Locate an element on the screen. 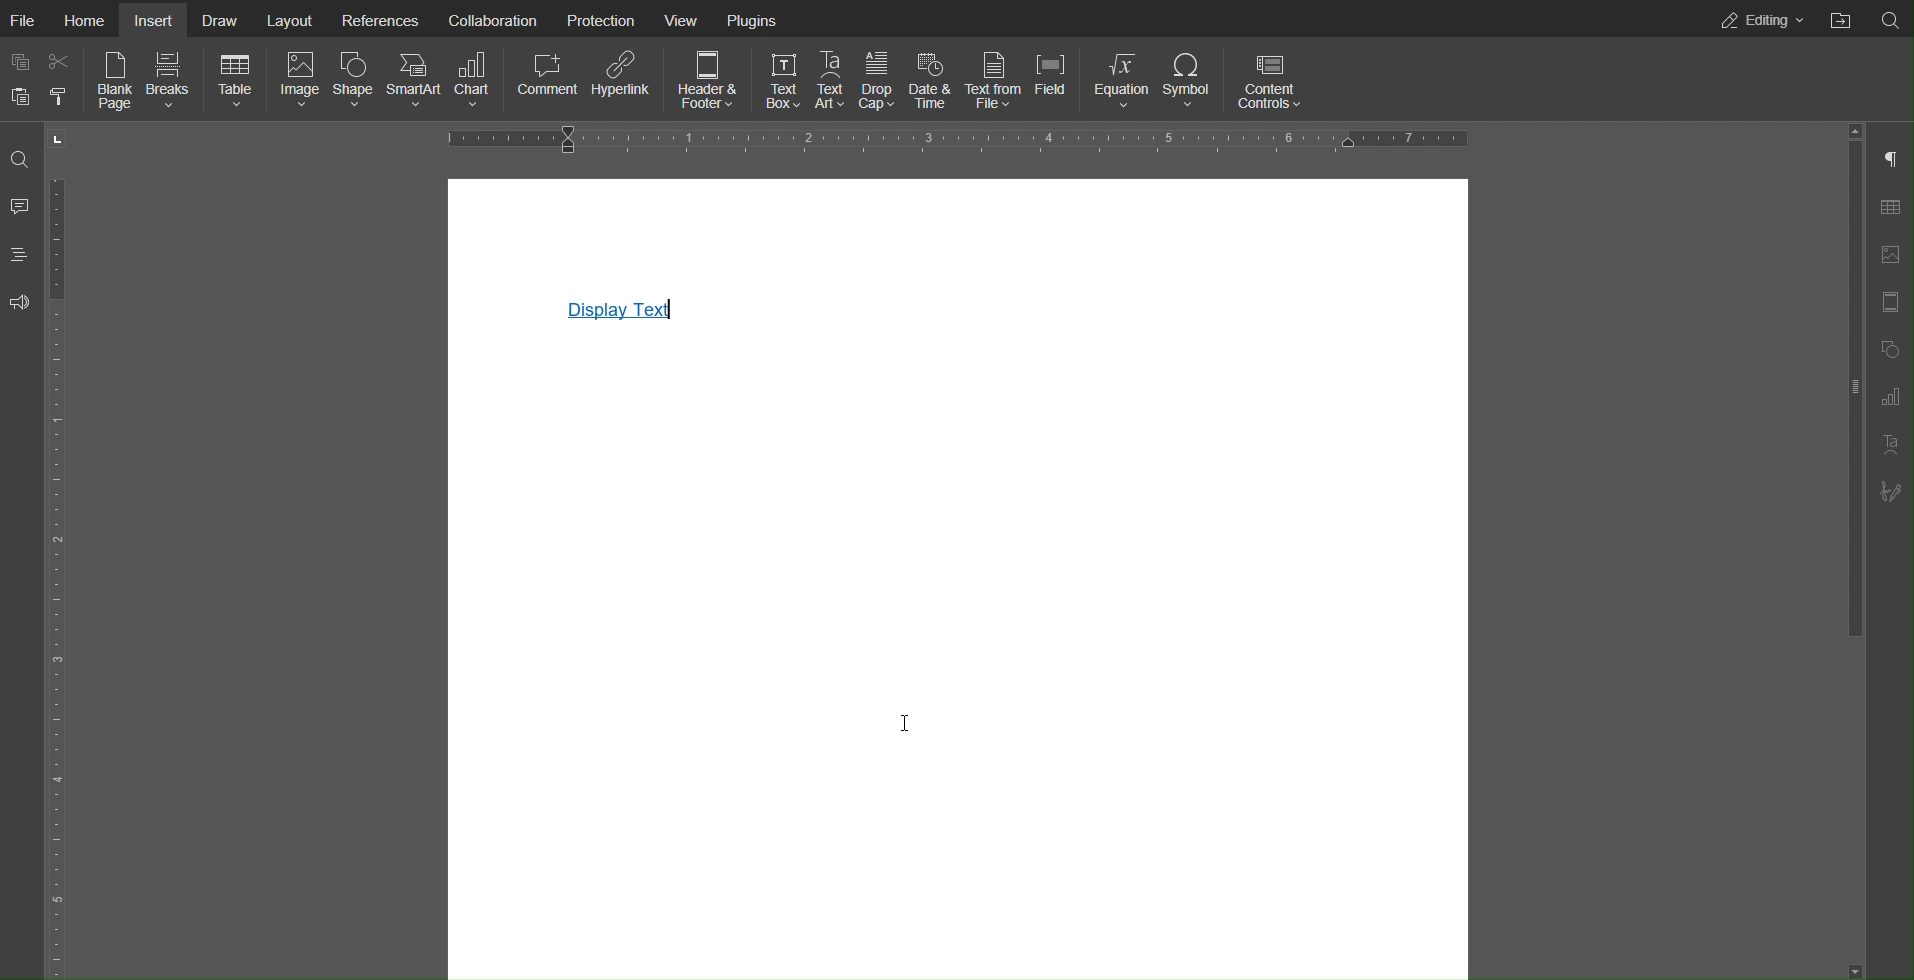  Comment is located at coordinates (543, 80).